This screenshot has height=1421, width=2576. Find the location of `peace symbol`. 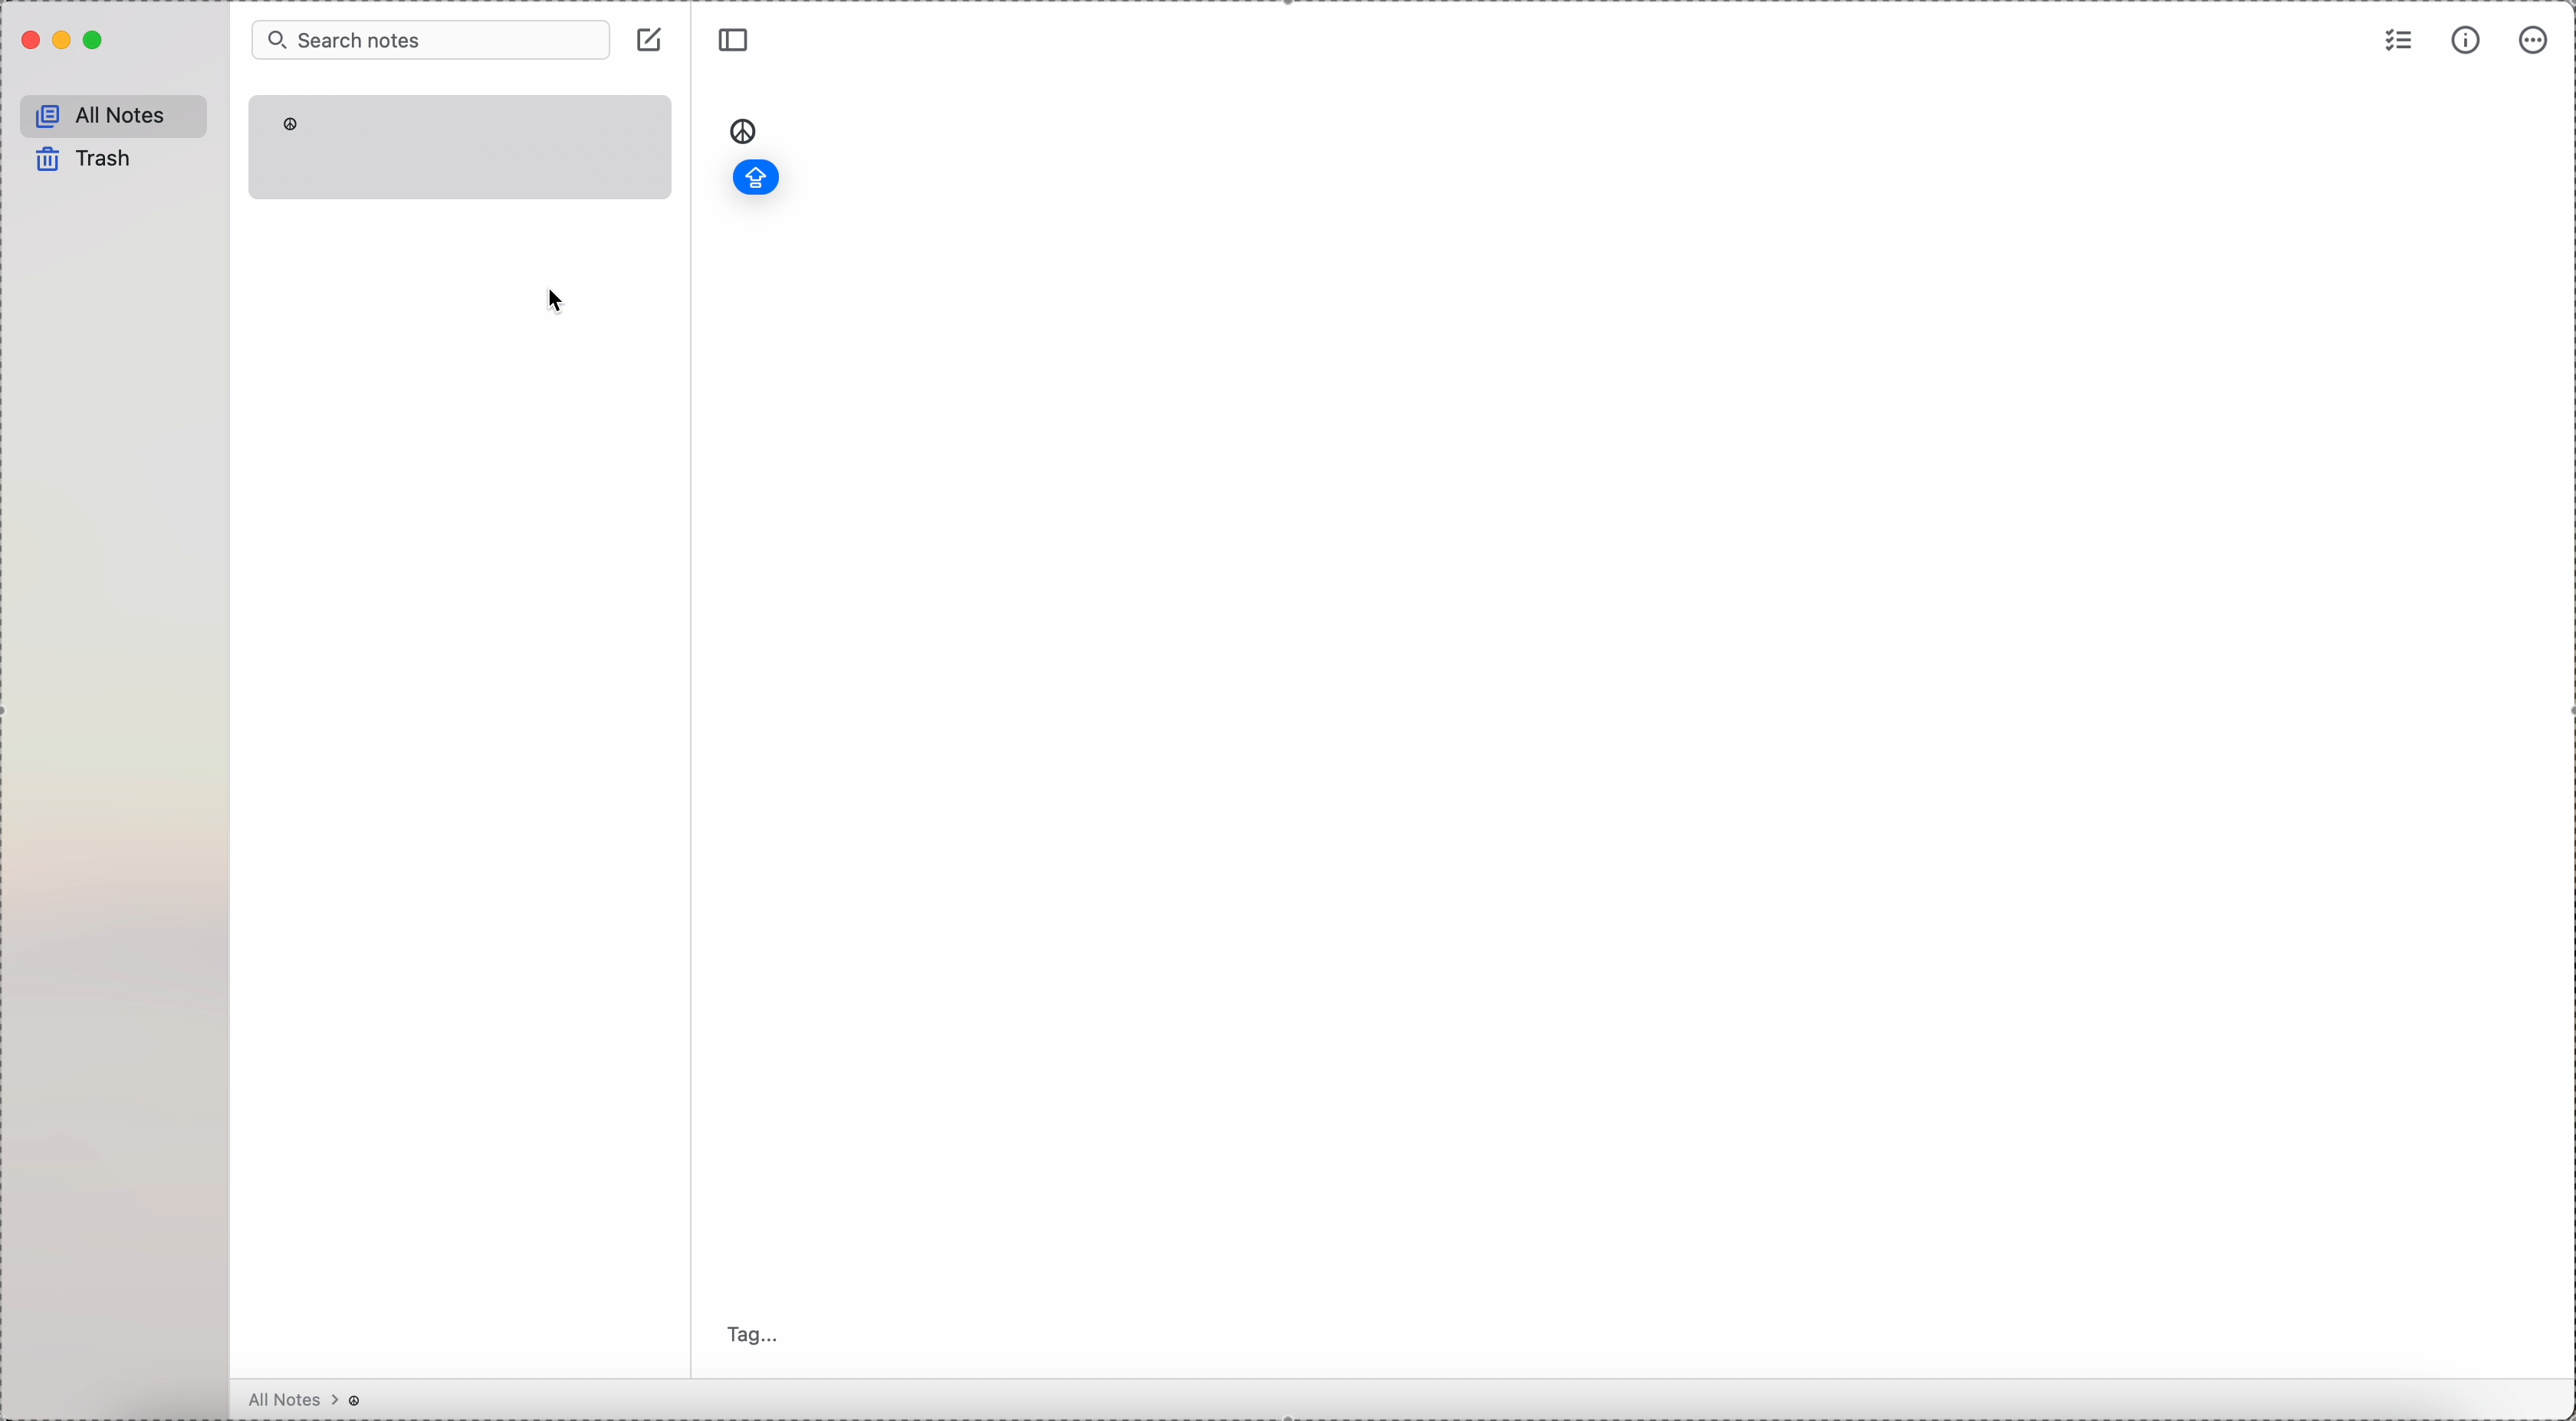

peace symbol is located at coordinates (287, 126).